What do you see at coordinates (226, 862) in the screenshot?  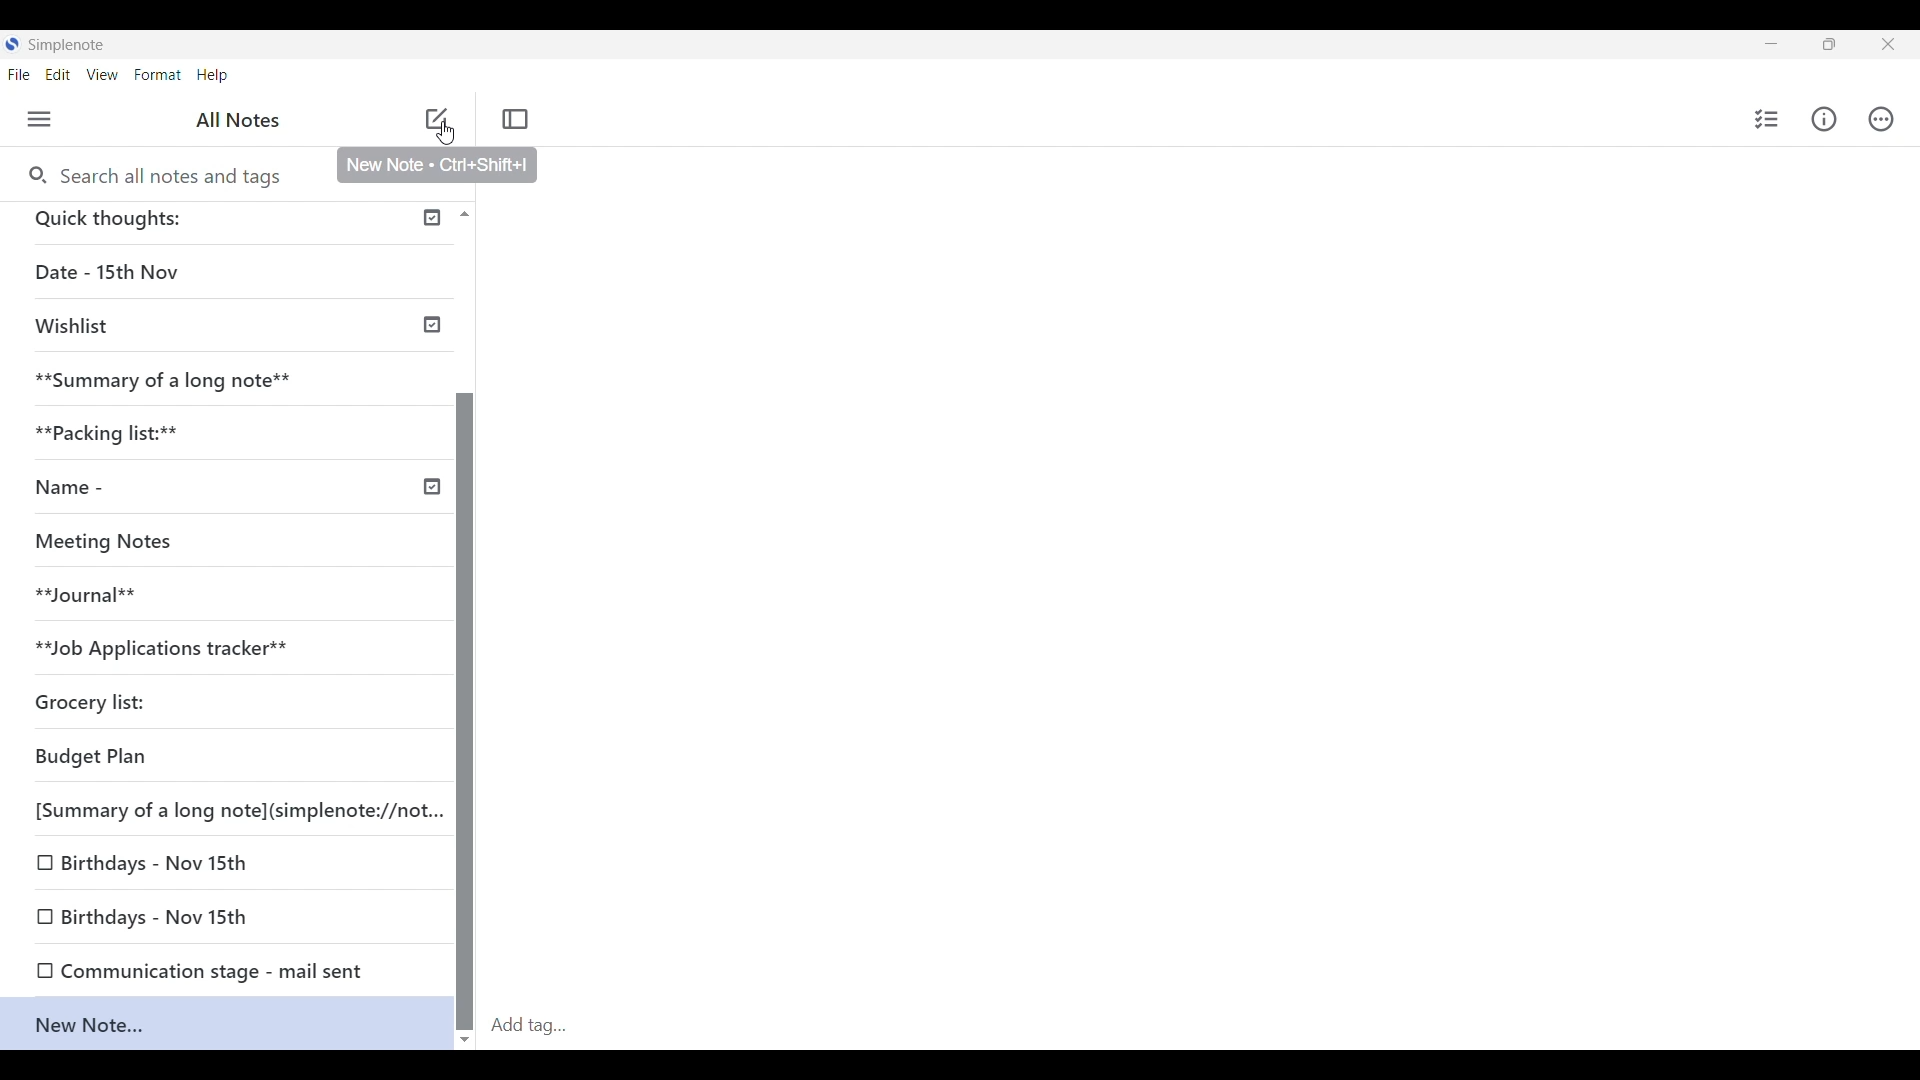 I see `Birthdays - Nov 15th` at bounding box center [226, 862].